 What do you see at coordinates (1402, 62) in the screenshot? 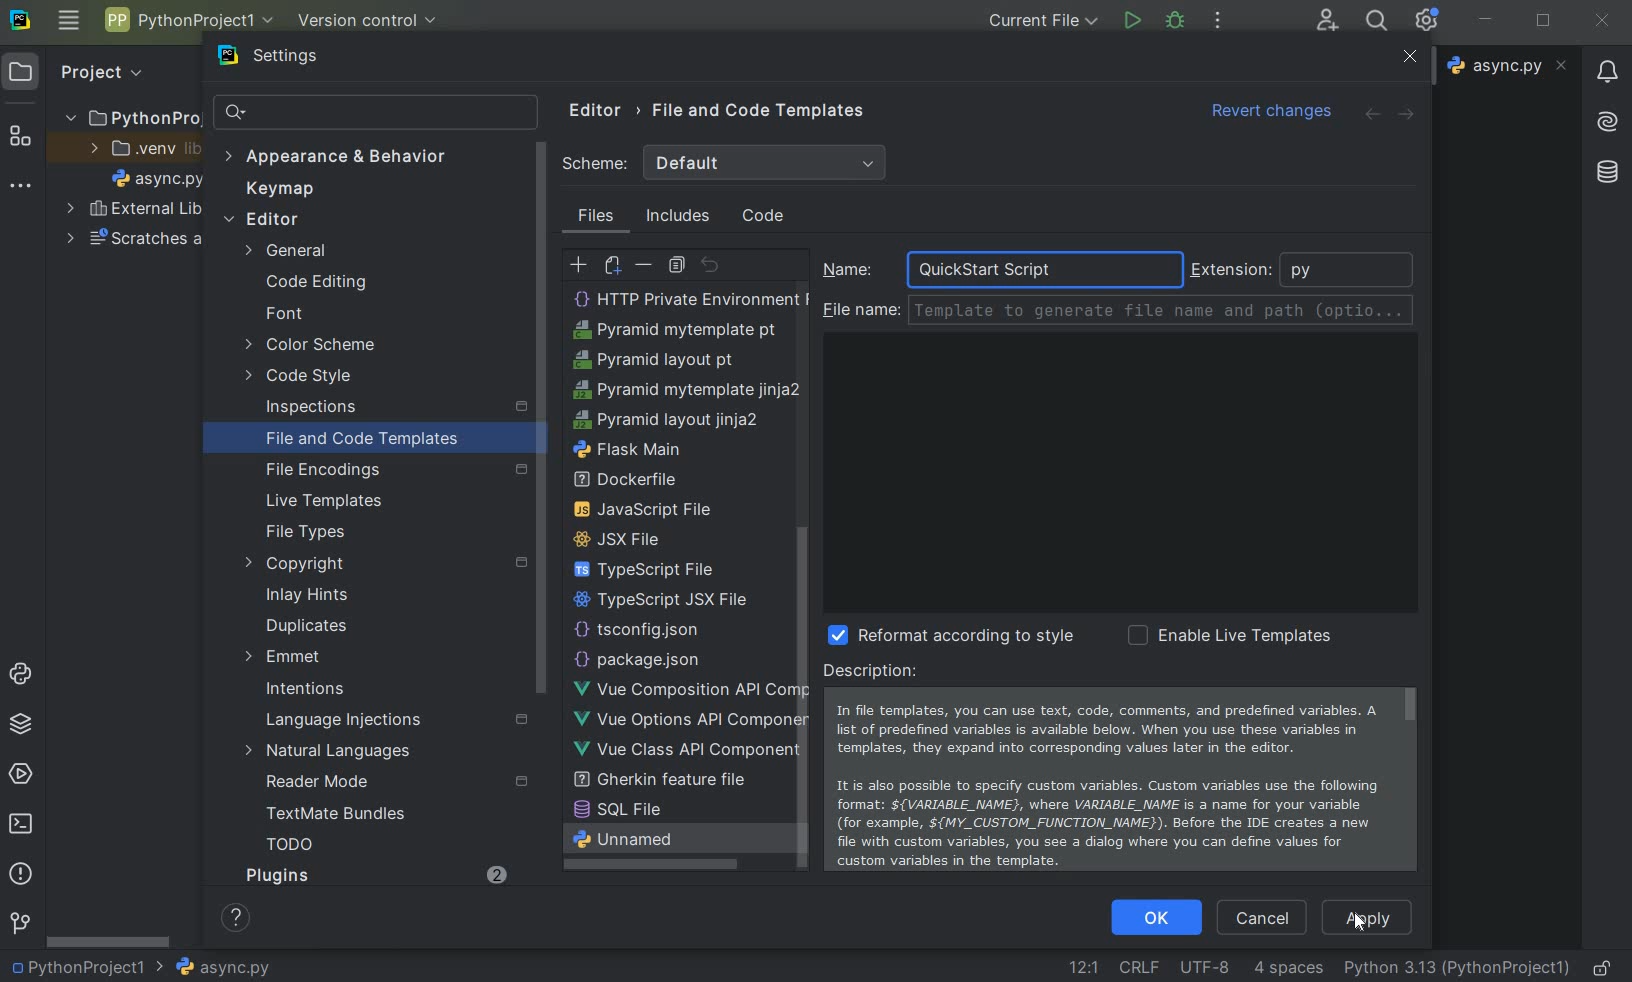
I see `close` at bounding box center [1402, 62].